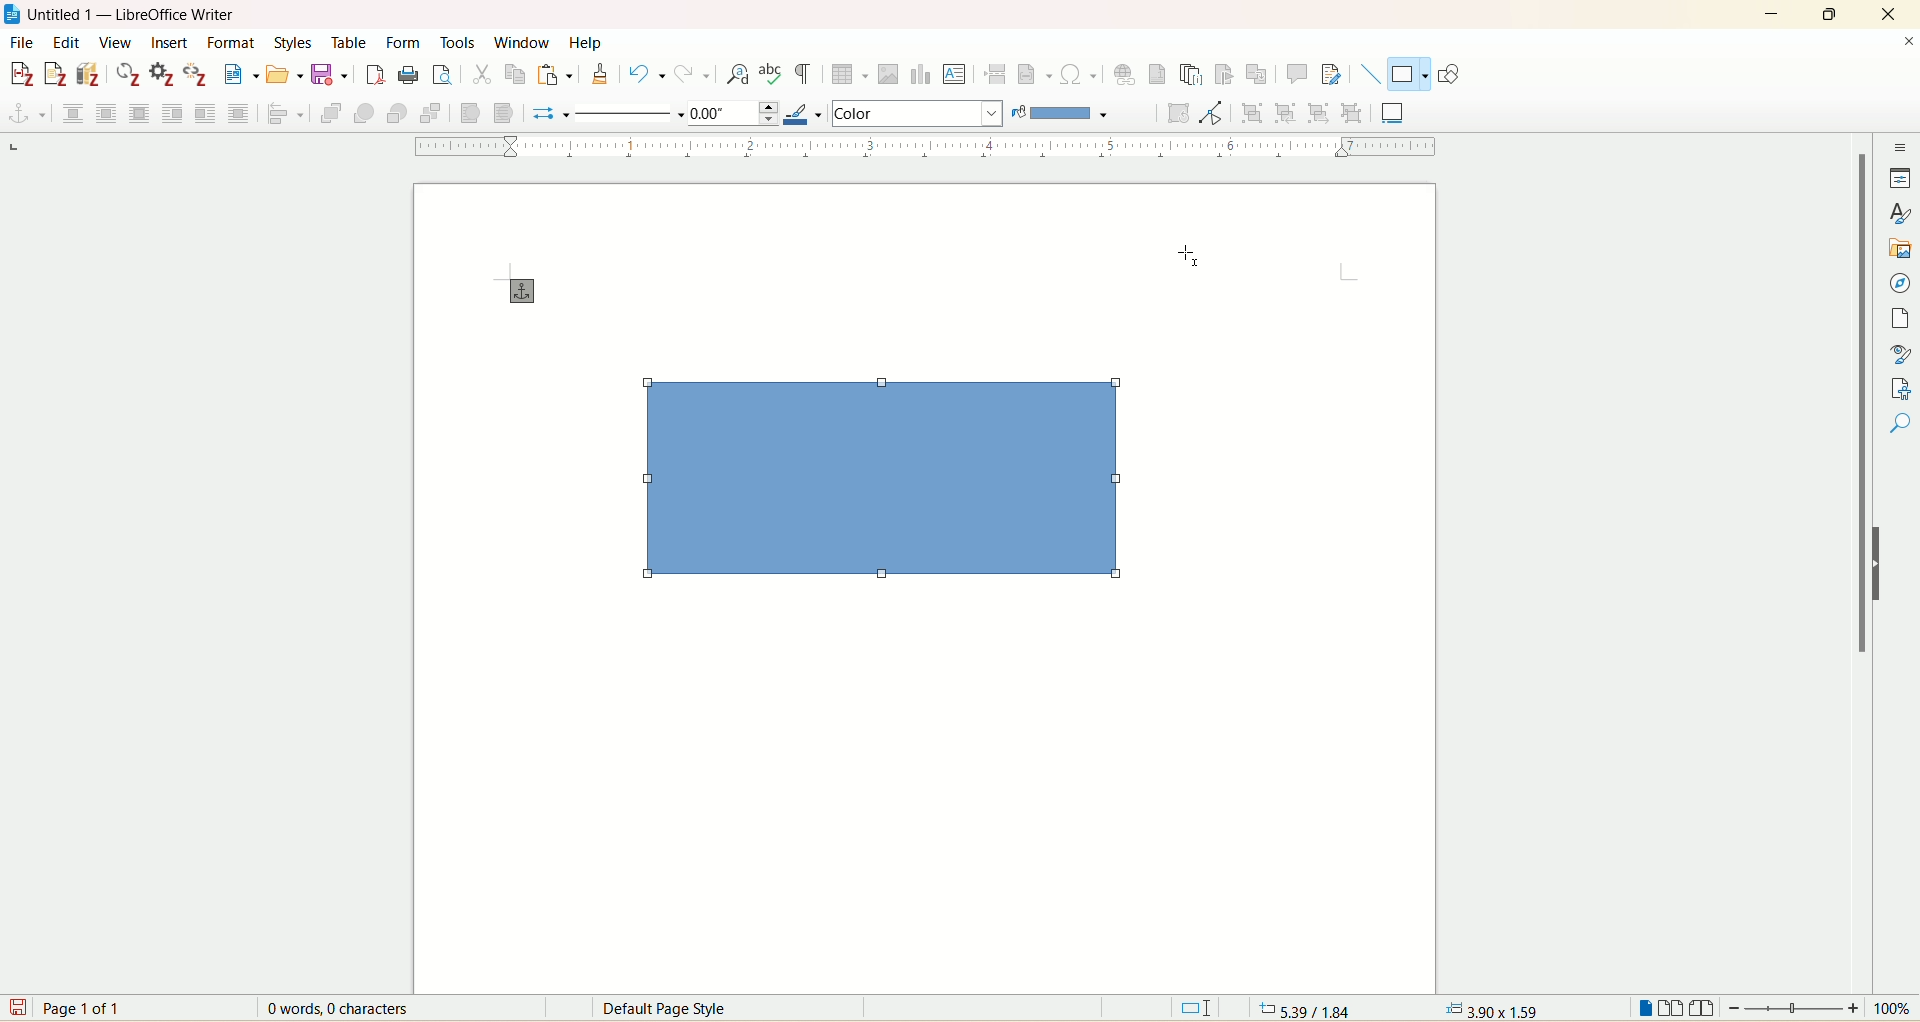 This screenshot has height=1022, width=1920. Describe the element at coordinates (161, 74) in the screenshot. I see `document preferences` at that location.